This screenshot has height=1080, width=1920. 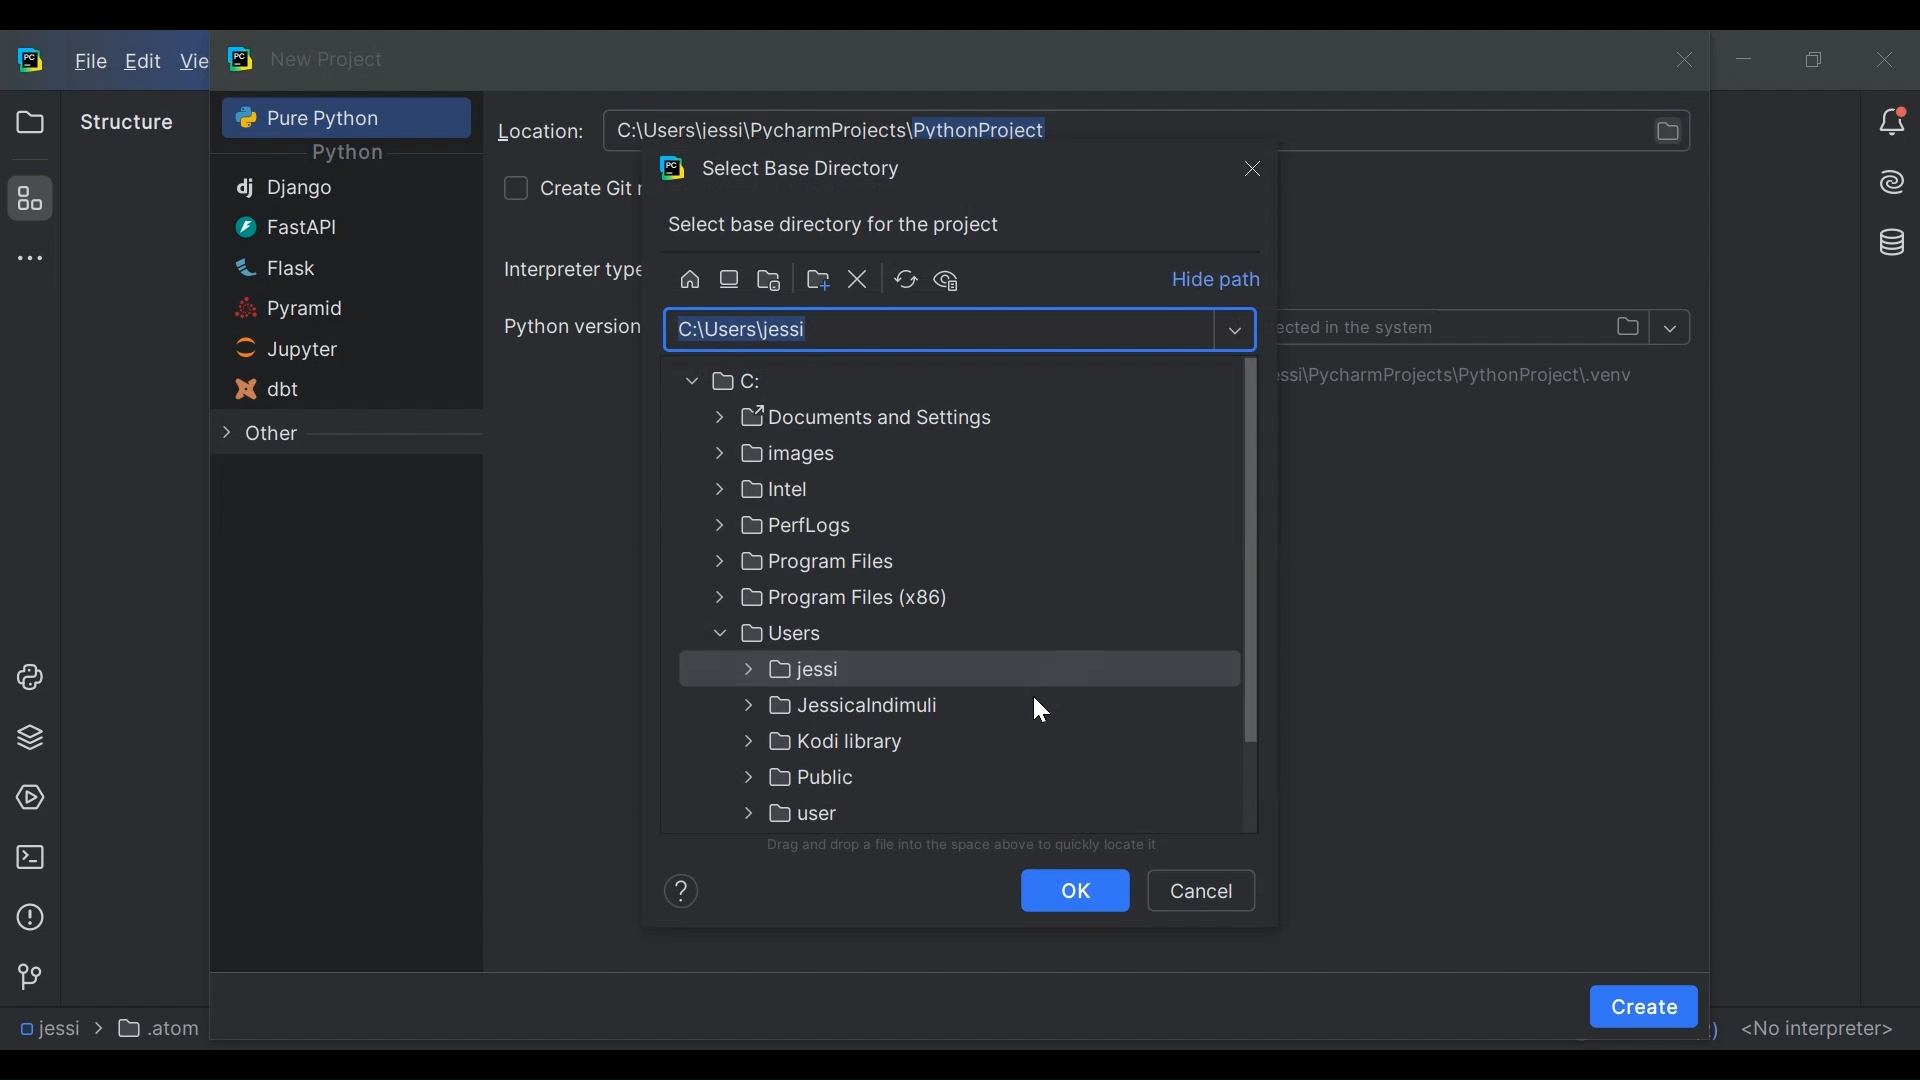 I want to click on Close, so click(x=1252, y=167).